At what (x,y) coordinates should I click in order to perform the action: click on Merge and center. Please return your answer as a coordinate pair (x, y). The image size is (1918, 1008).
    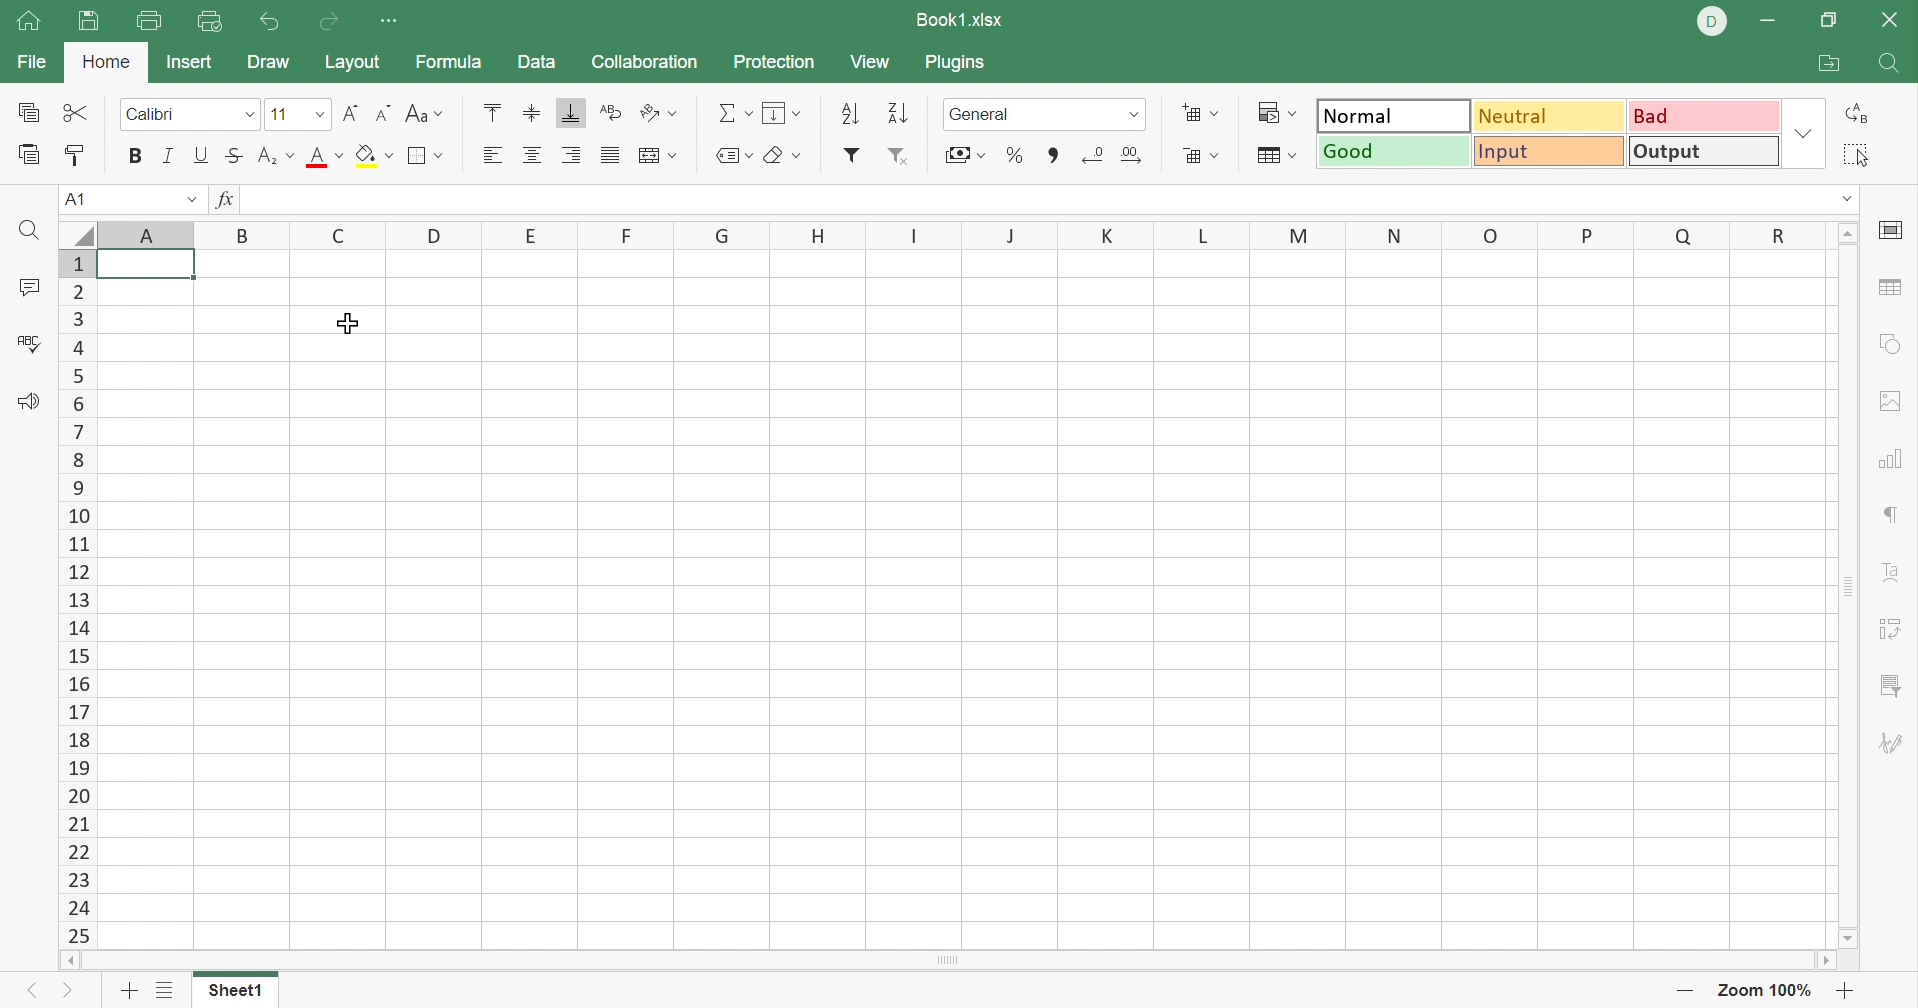
    Looking at the image, I should click on (659, 155).